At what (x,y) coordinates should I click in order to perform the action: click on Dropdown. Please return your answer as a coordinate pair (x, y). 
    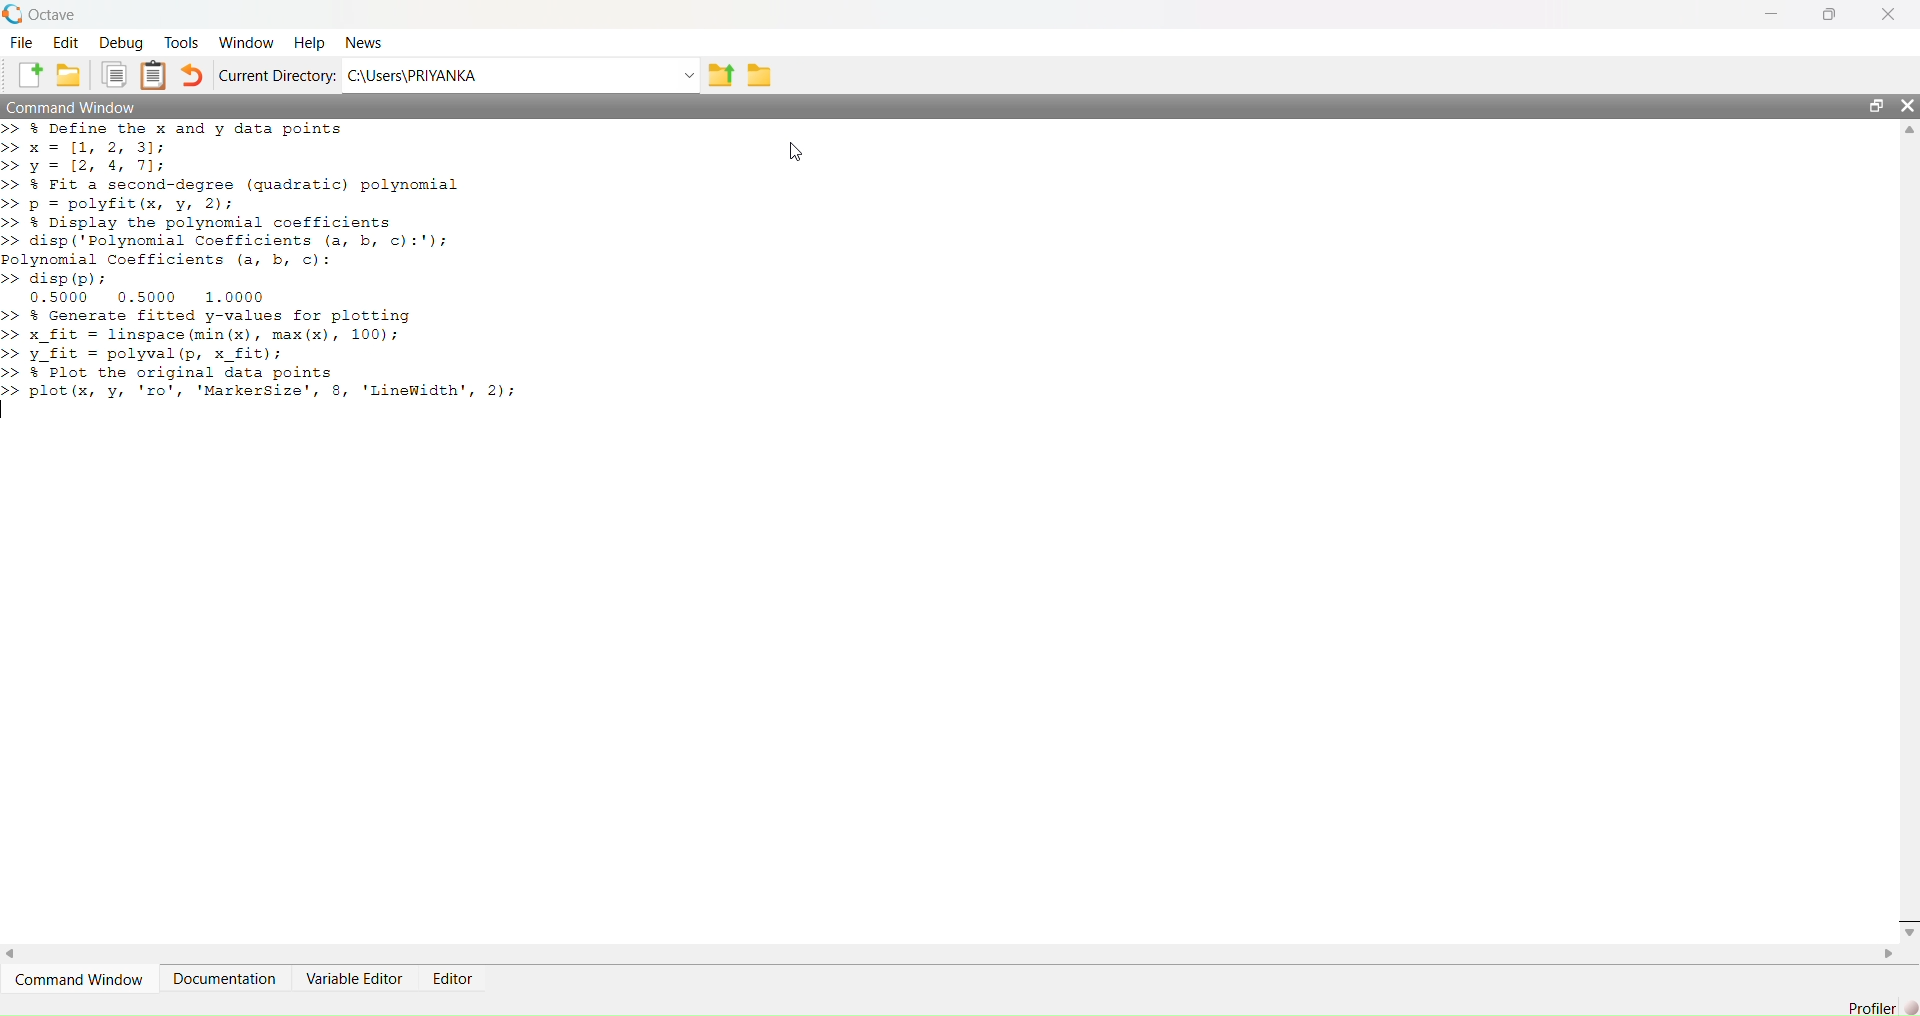
    Looking at the image, I should click on (690, 75).